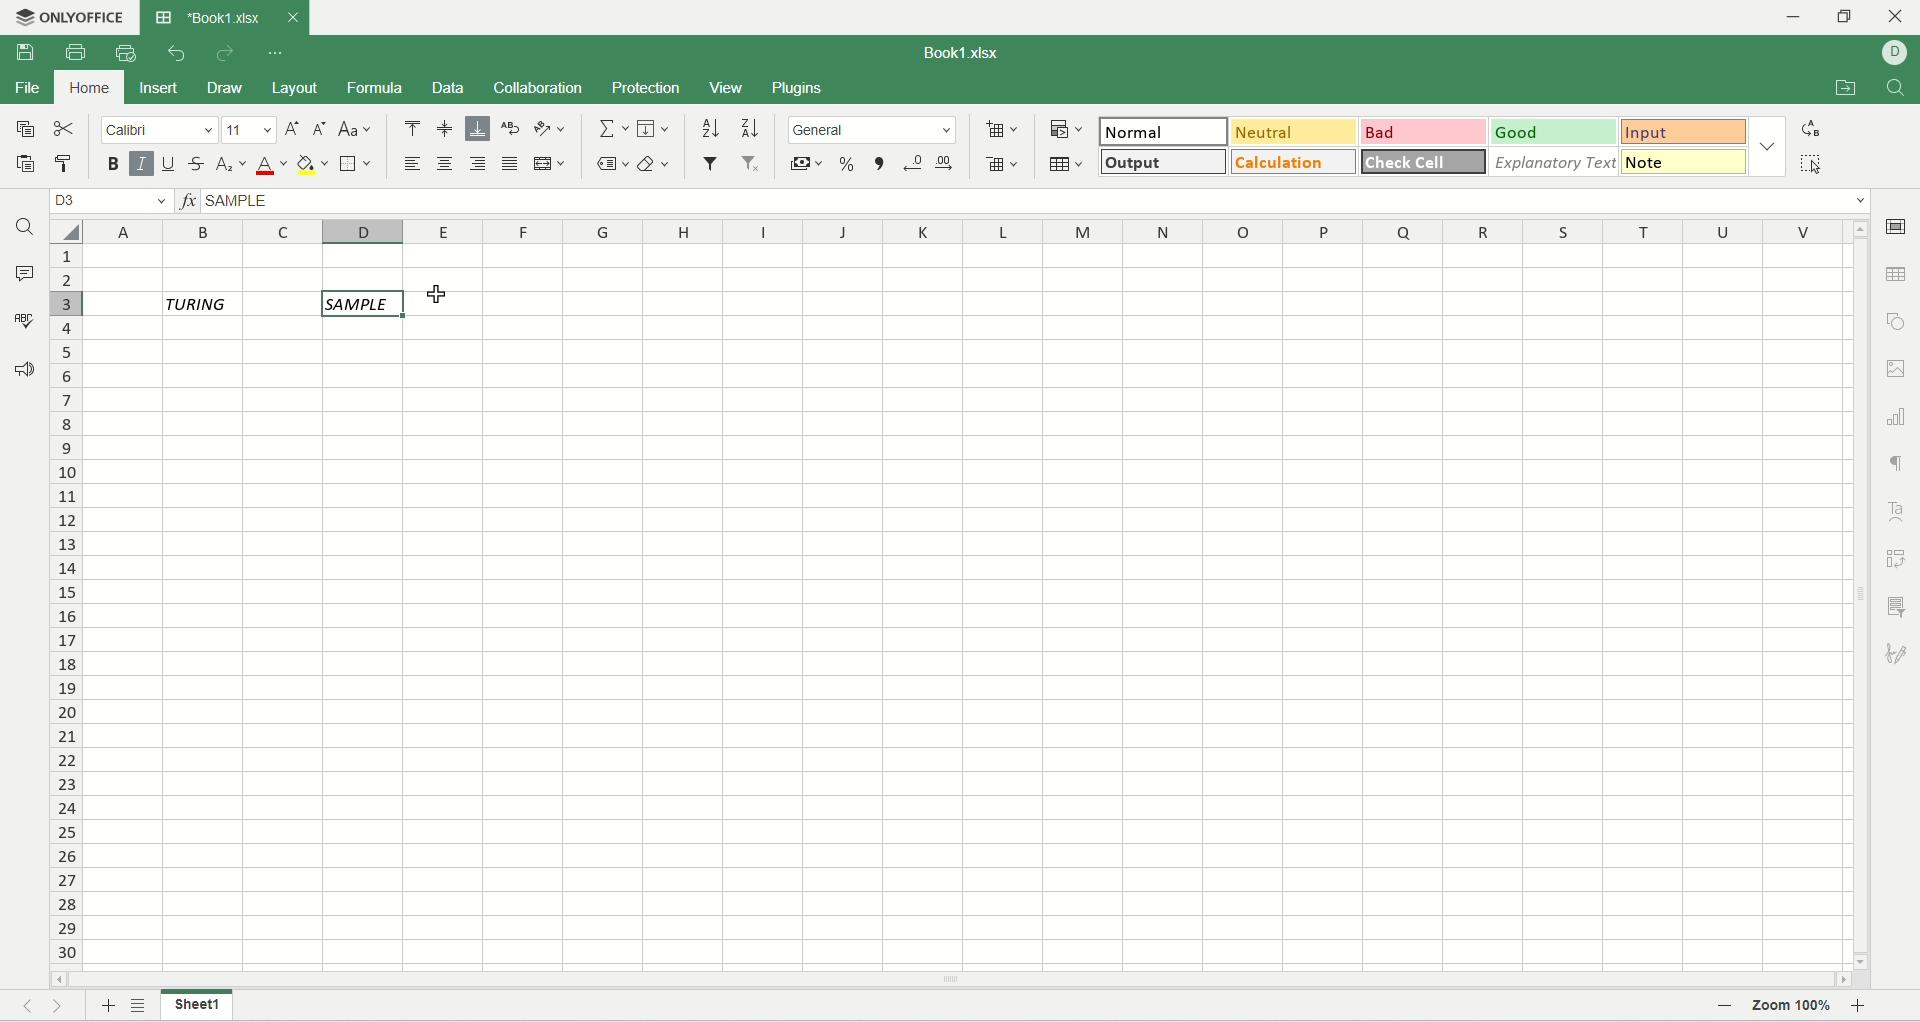 This screenshot has height=1022, width=1920. I want to click on summation, so click(615, 129).